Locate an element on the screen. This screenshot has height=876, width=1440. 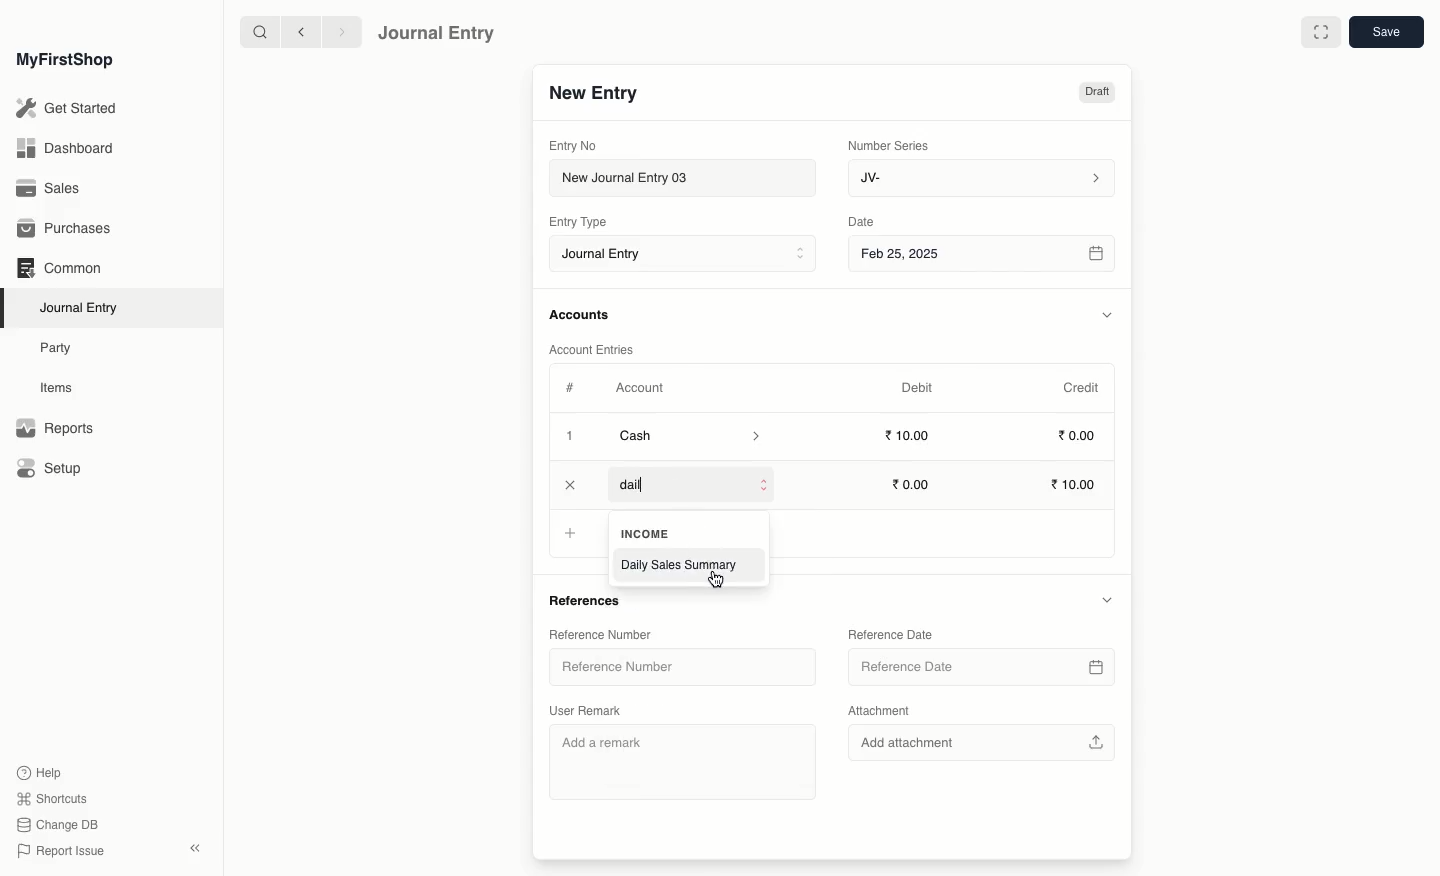
10.00 is located at coordinates (916, 484).